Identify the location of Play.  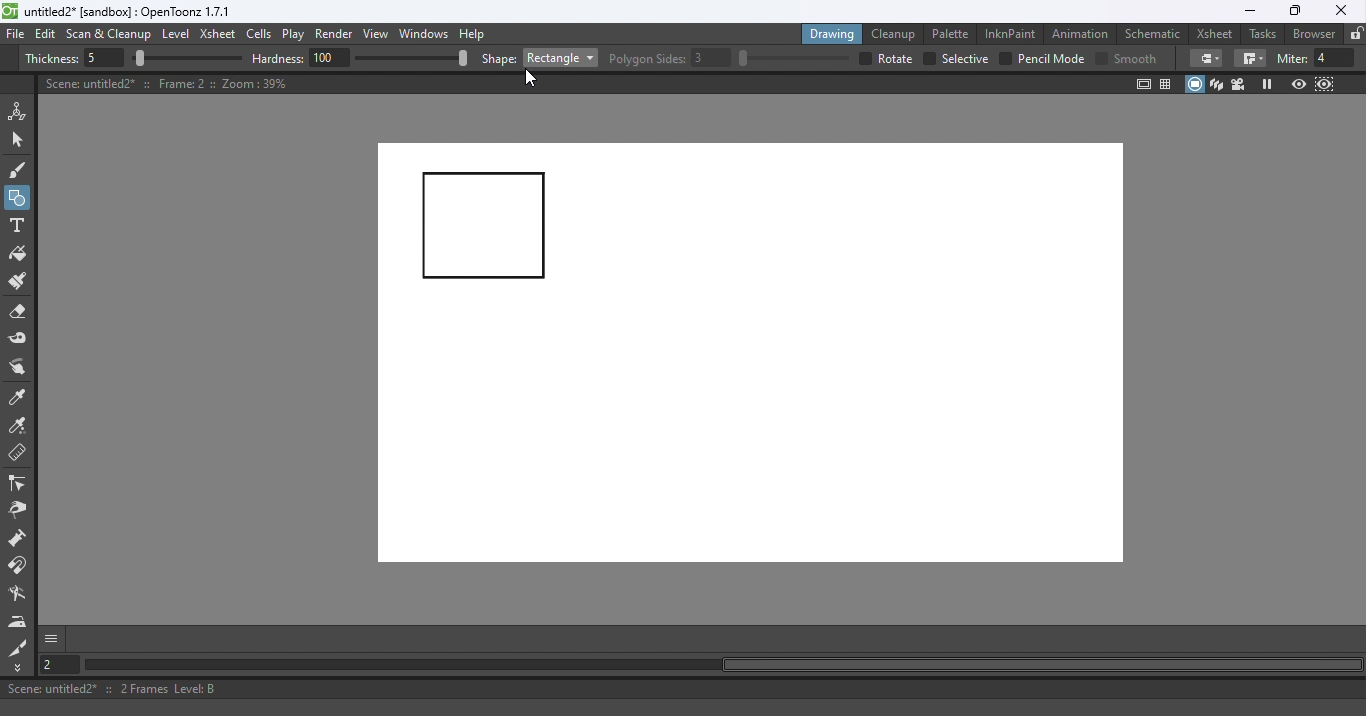
(297, 35).